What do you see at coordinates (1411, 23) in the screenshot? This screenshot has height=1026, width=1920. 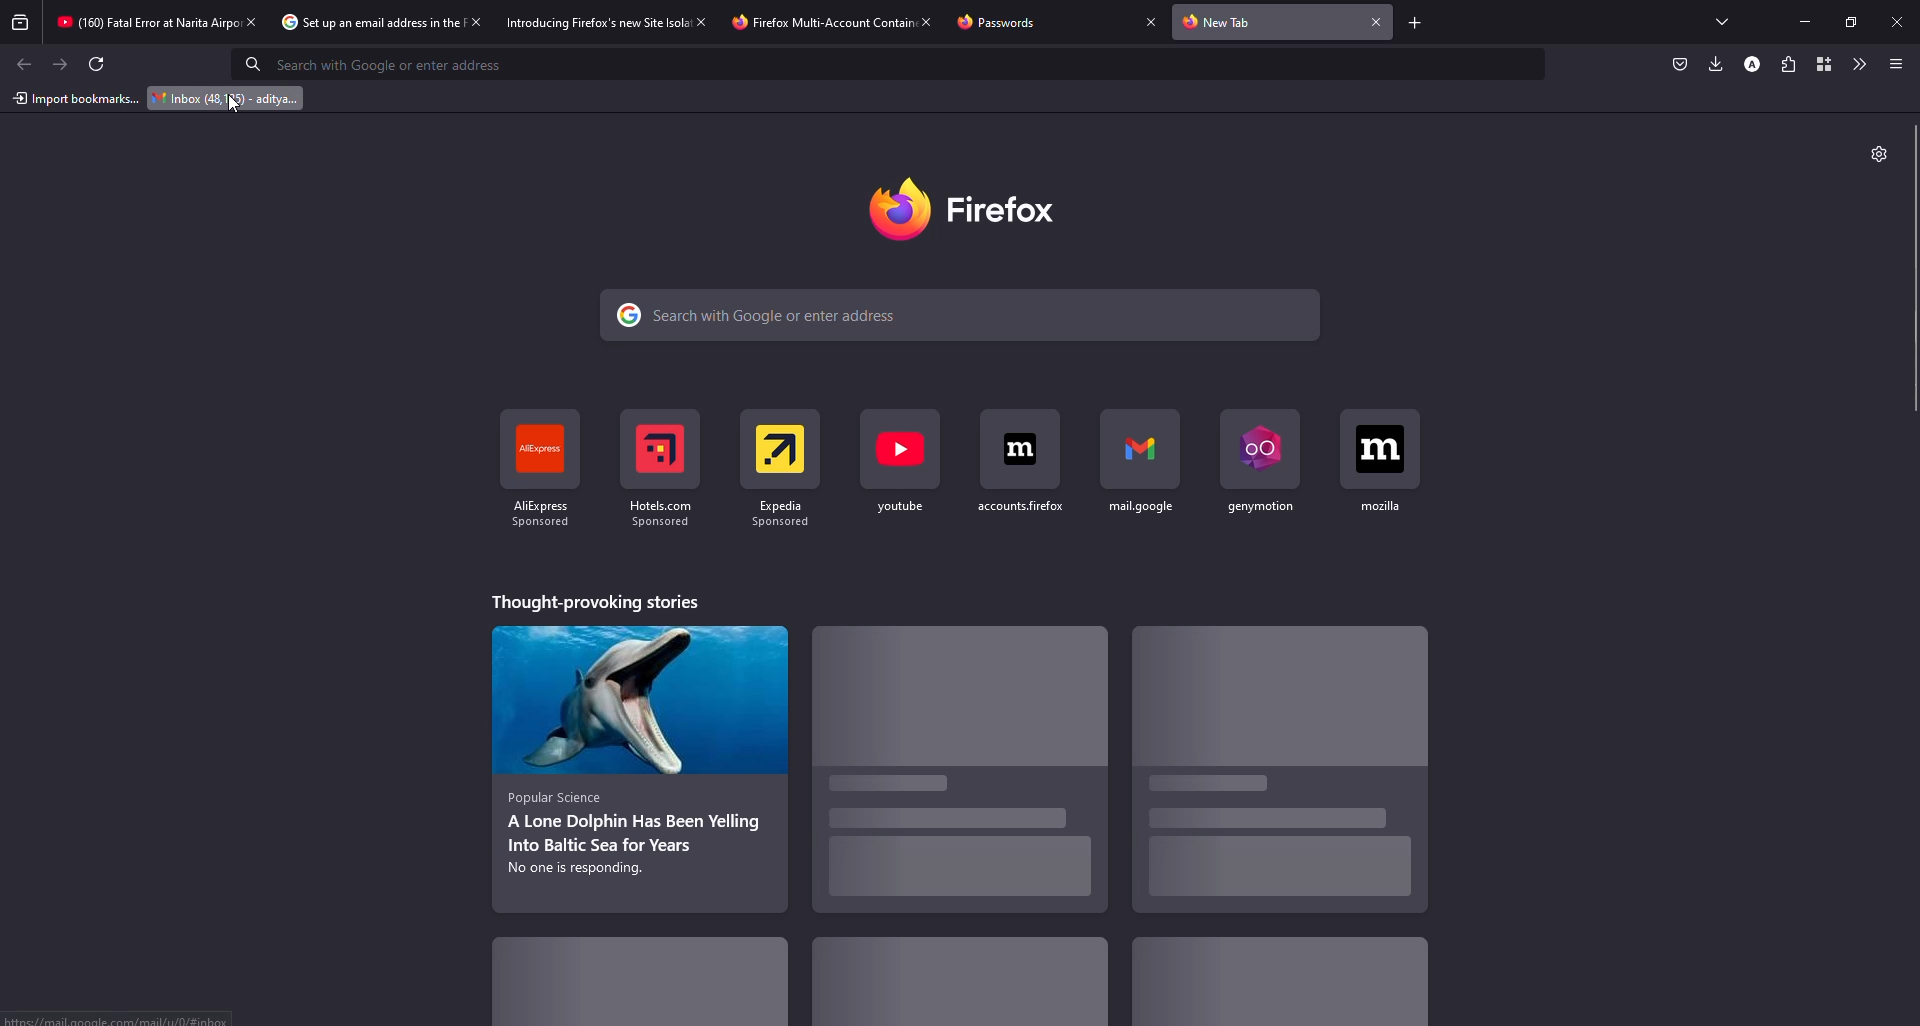 I see `add` at bounding box center [1411, 23].